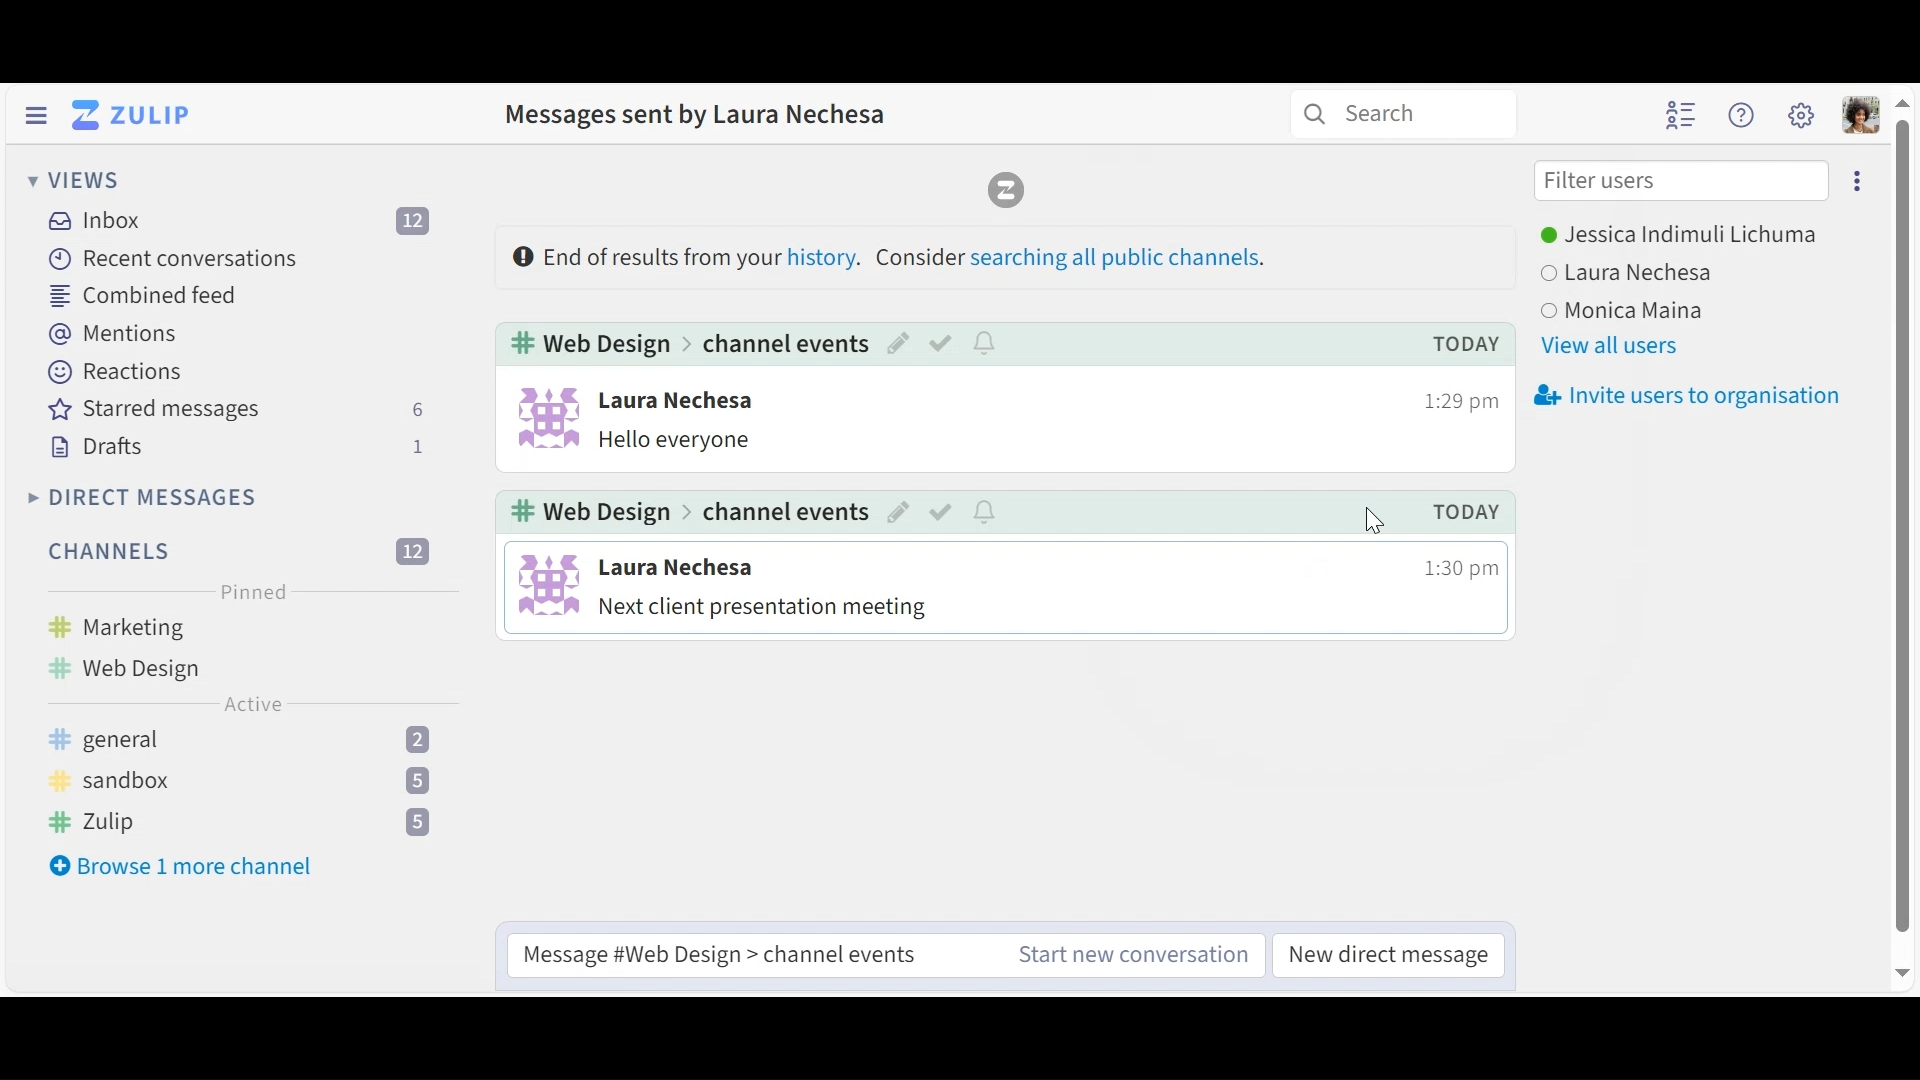 The height and width of the screenshot is (1080, 1920). Describe the element at coordinates (146, 294) in the screenshot. I see `Combined feed` at that location.